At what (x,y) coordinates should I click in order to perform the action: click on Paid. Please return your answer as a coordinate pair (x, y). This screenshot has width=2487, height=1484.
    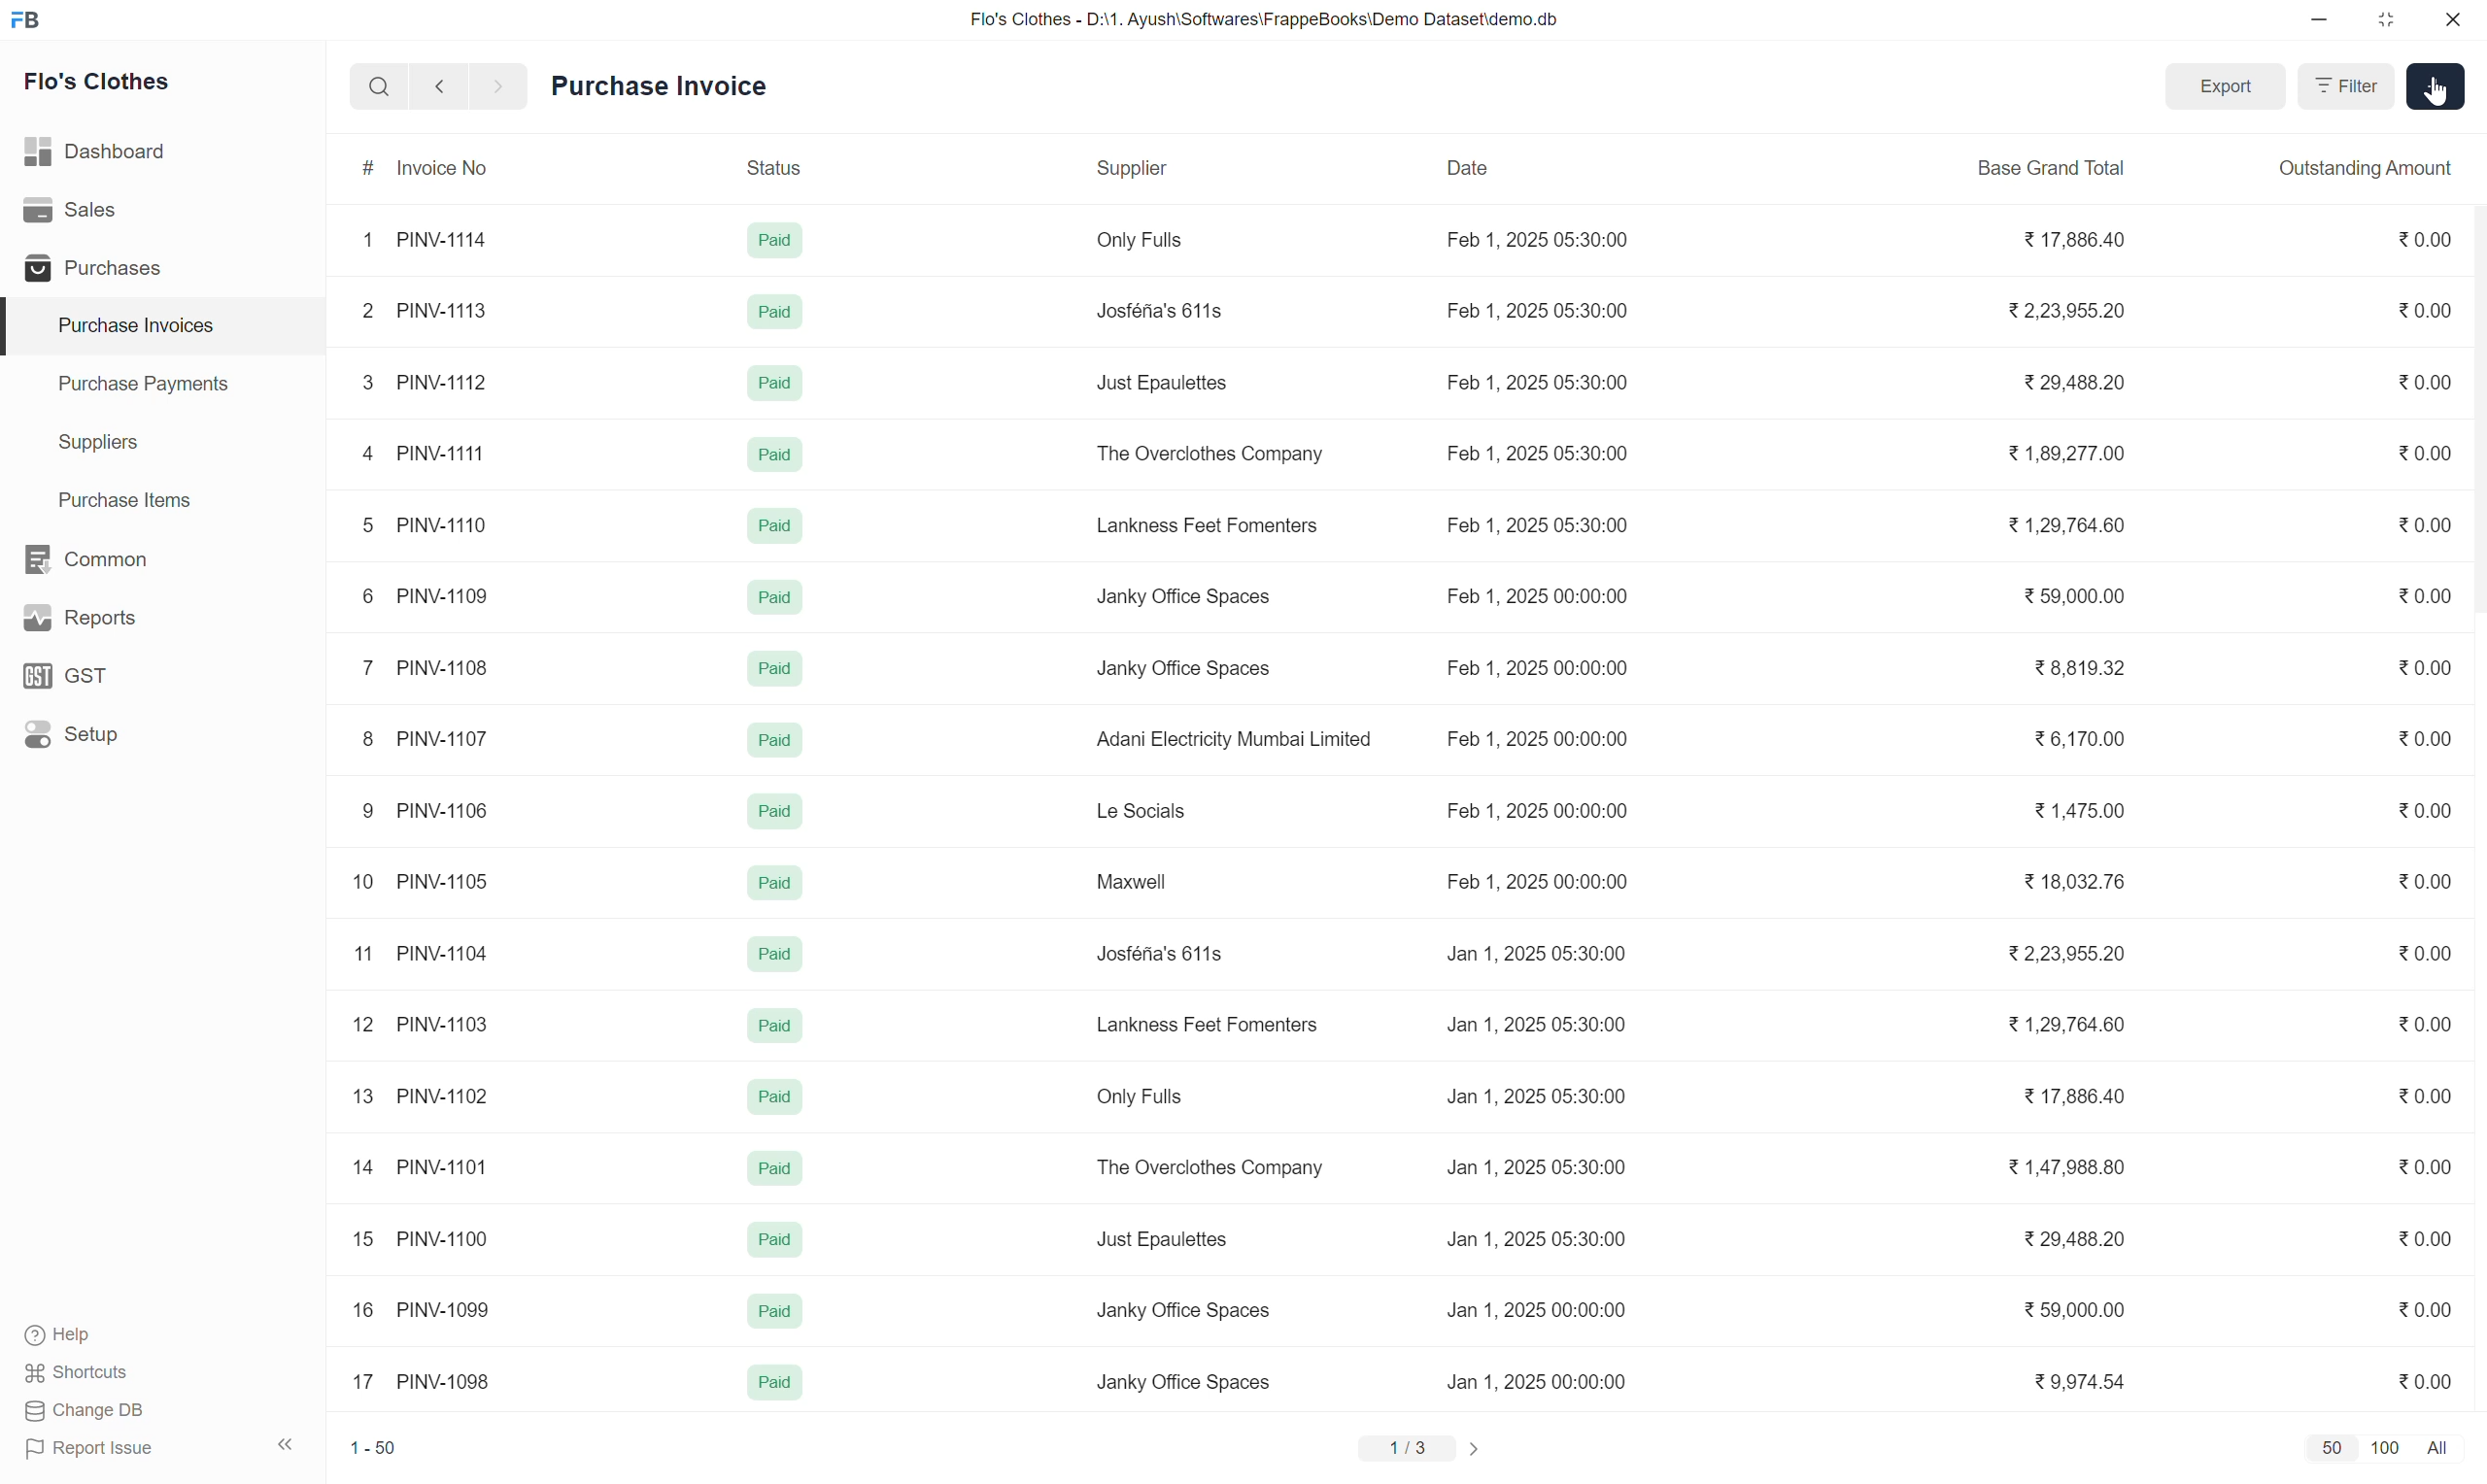
    Looking at the image, I should click on (777, 311).